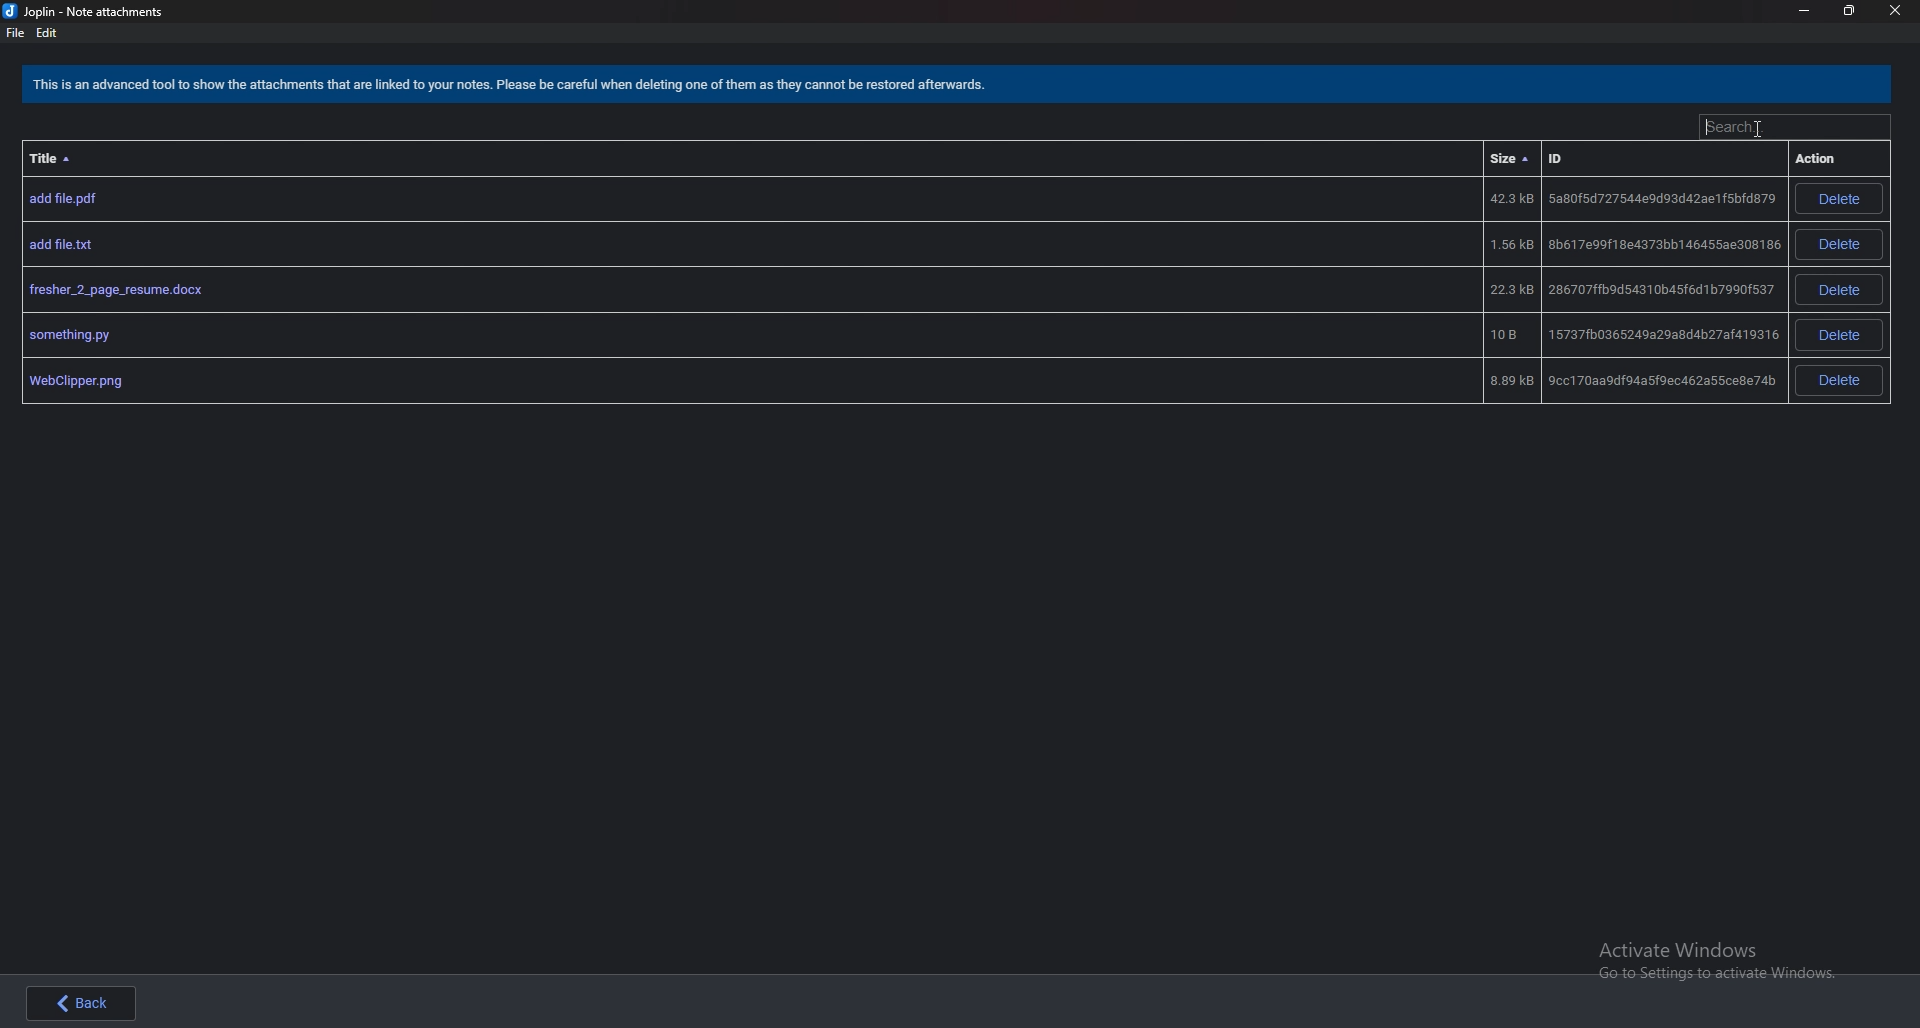  Describe the element at coordinates (1825, 158) in the screenshot. I see `Action` at that location.